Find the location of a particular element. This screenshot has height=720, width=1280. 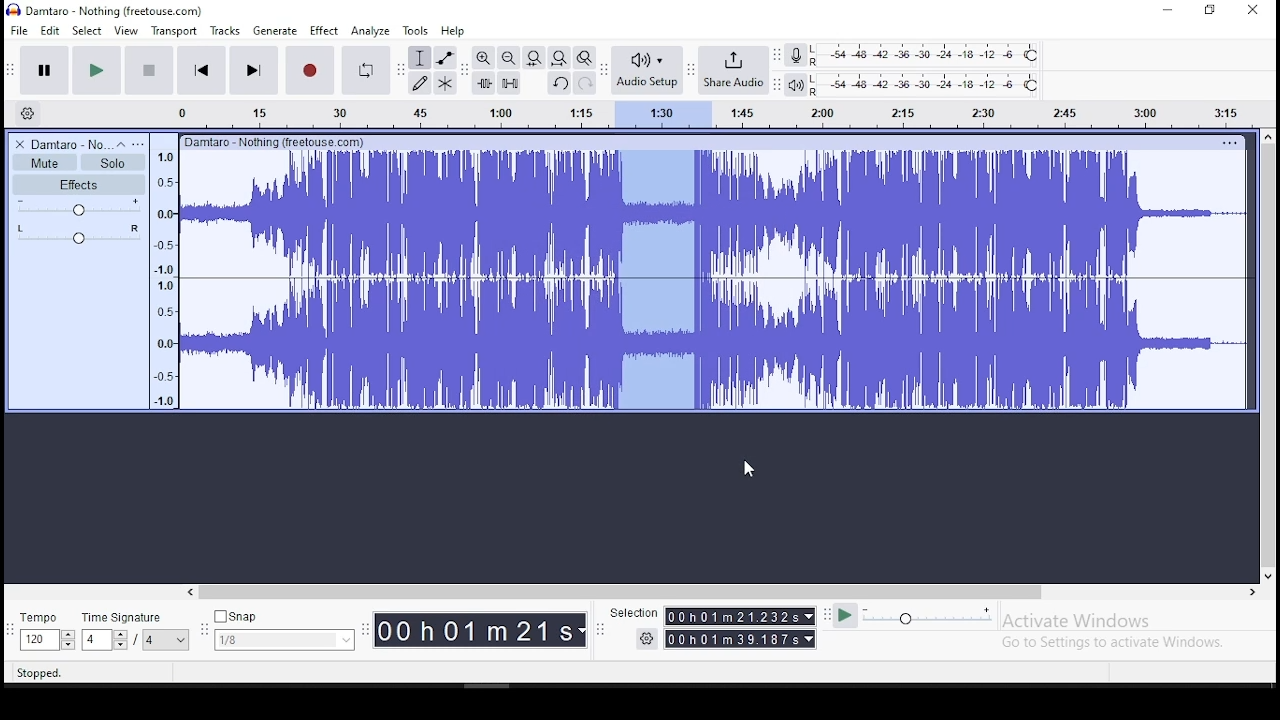

 is located at coordinates (776, 83).